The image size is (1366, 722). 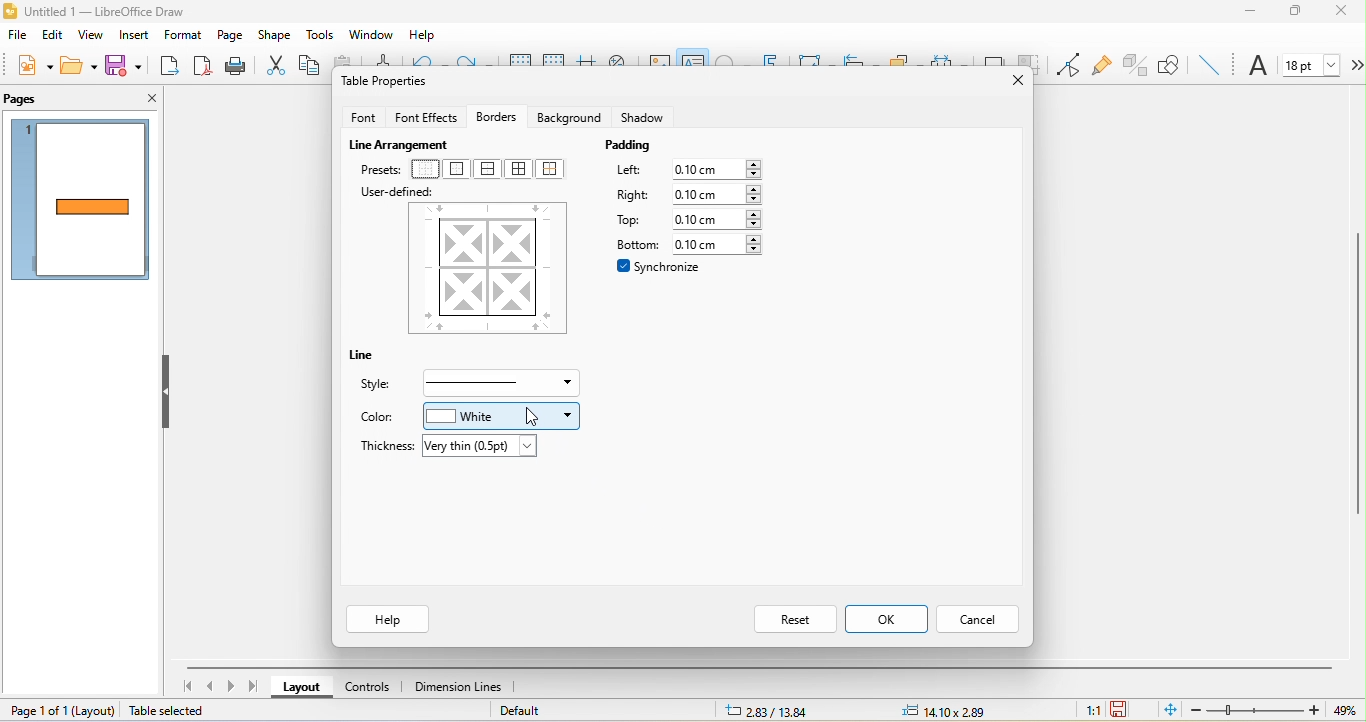 What do you see at coordinates (481, 448) in the screenshot?
I see `very thin` at bounding box center [481, 448].